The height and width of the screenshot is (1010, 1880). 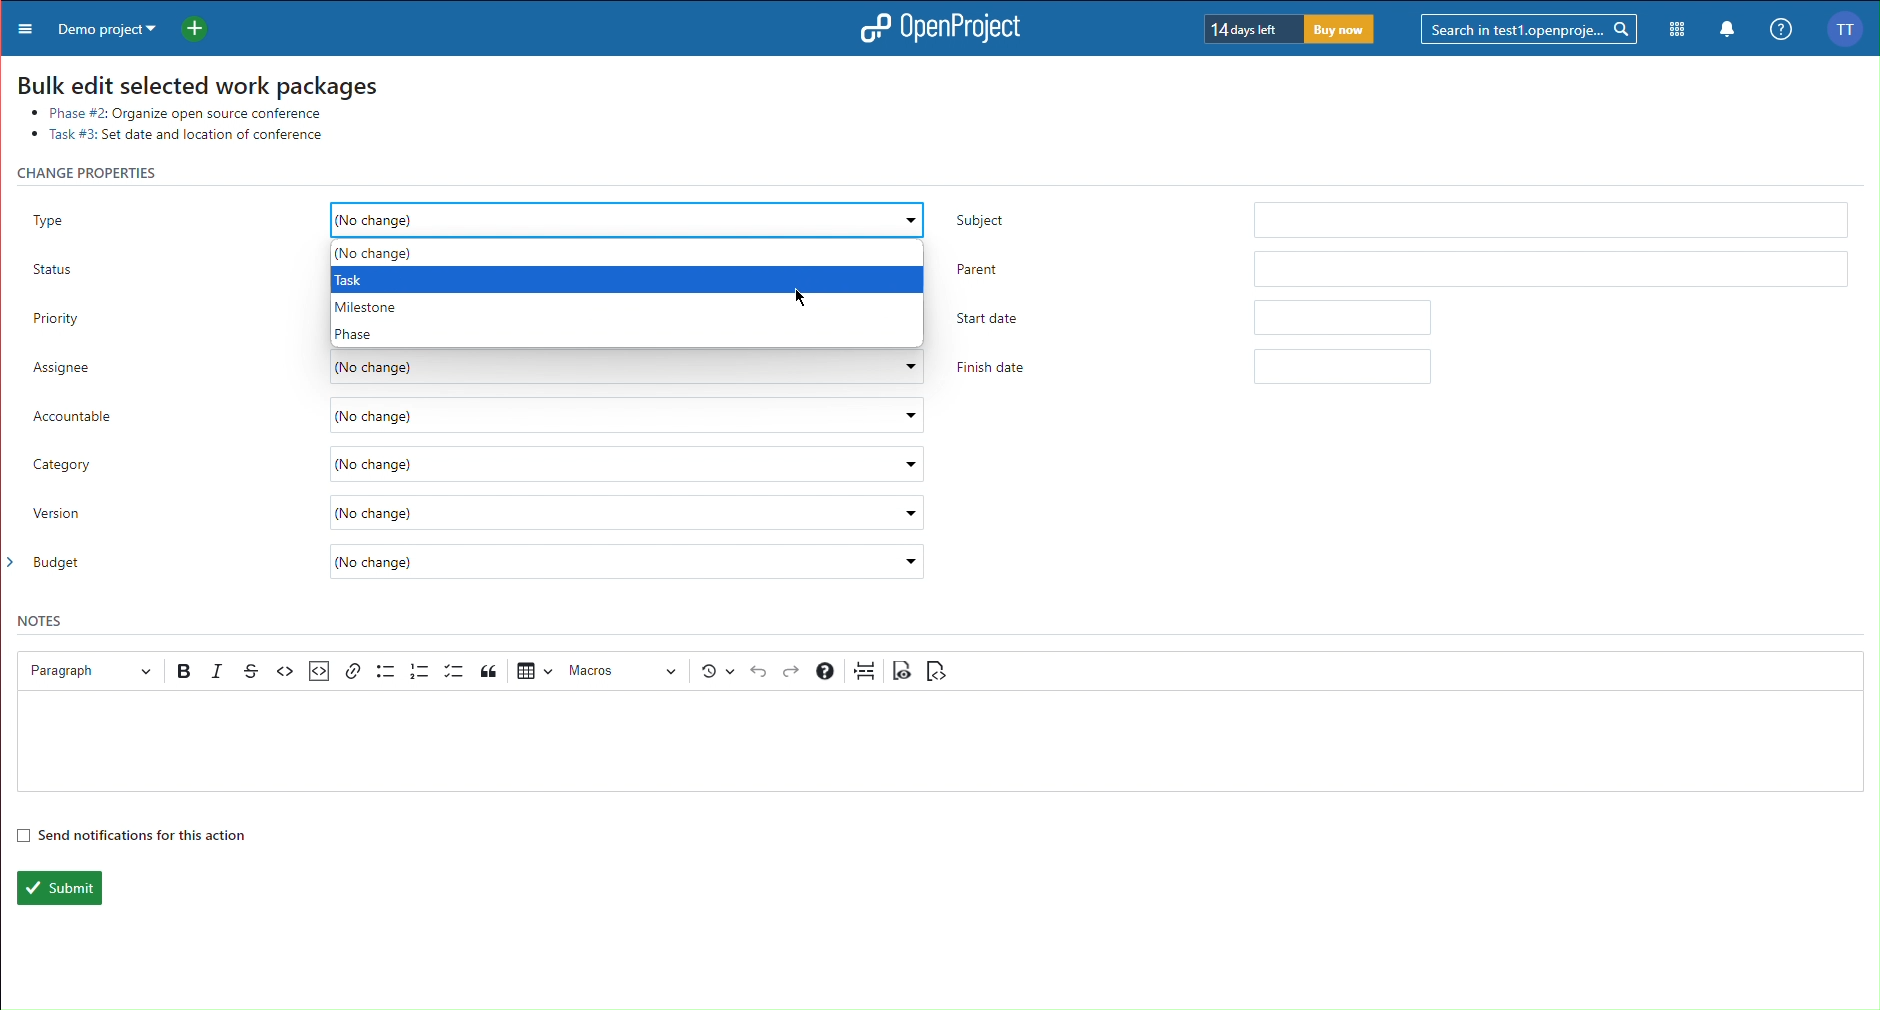 What do you see at coordinates (477, 367) in the screenshot?
I see `Assignee` at bounding box center [477, 367].